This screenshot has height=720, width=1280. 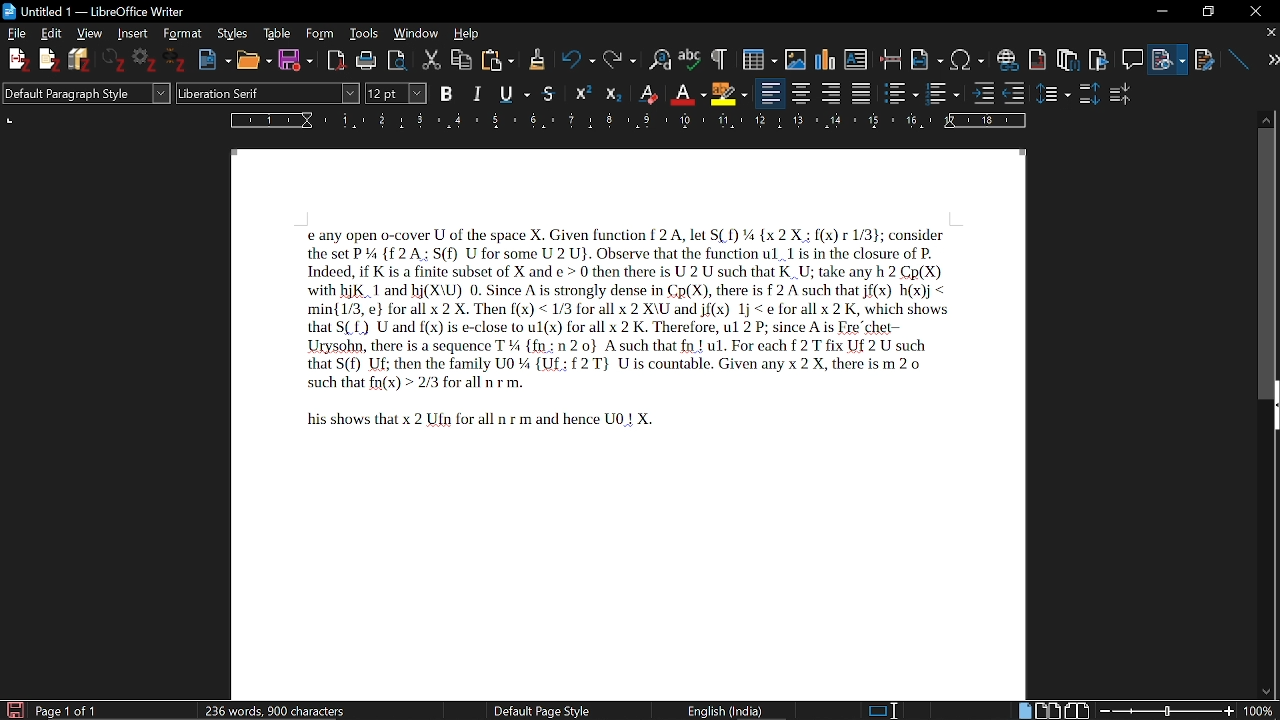 I want to click on Italics, so click(x=478, y=92).